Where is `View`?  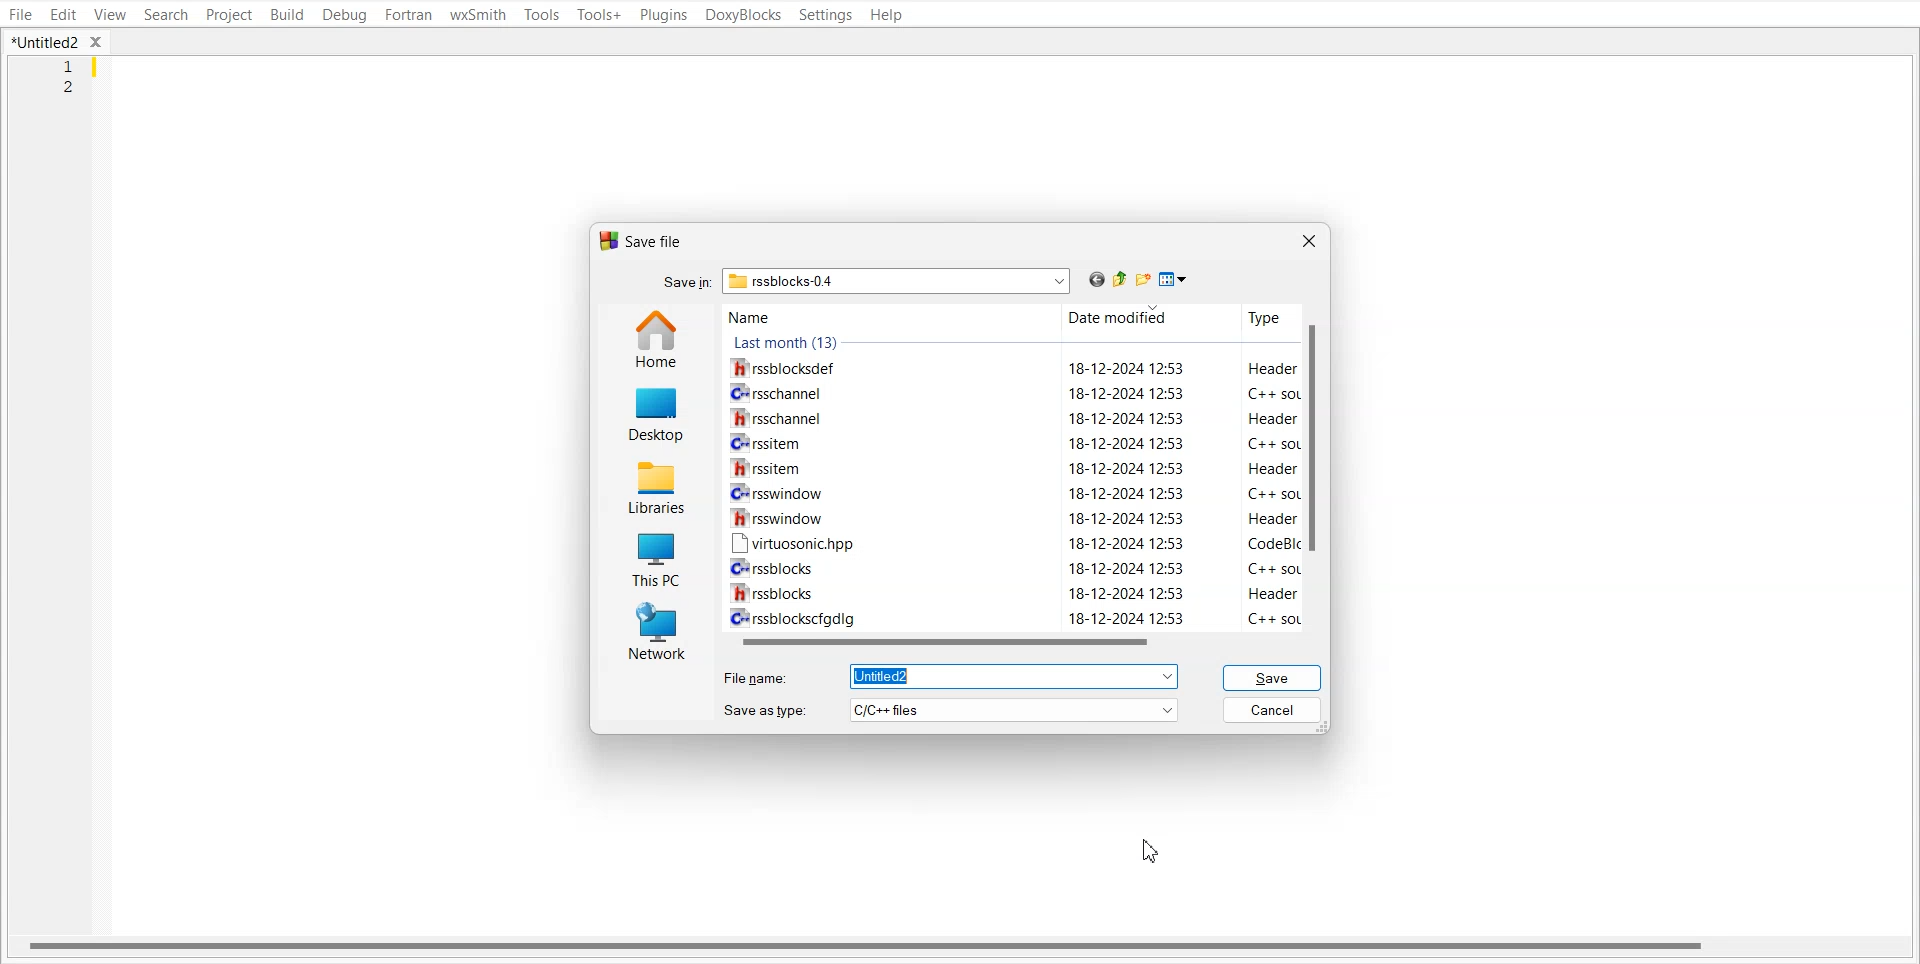 View is located at coordinates (110, 15).